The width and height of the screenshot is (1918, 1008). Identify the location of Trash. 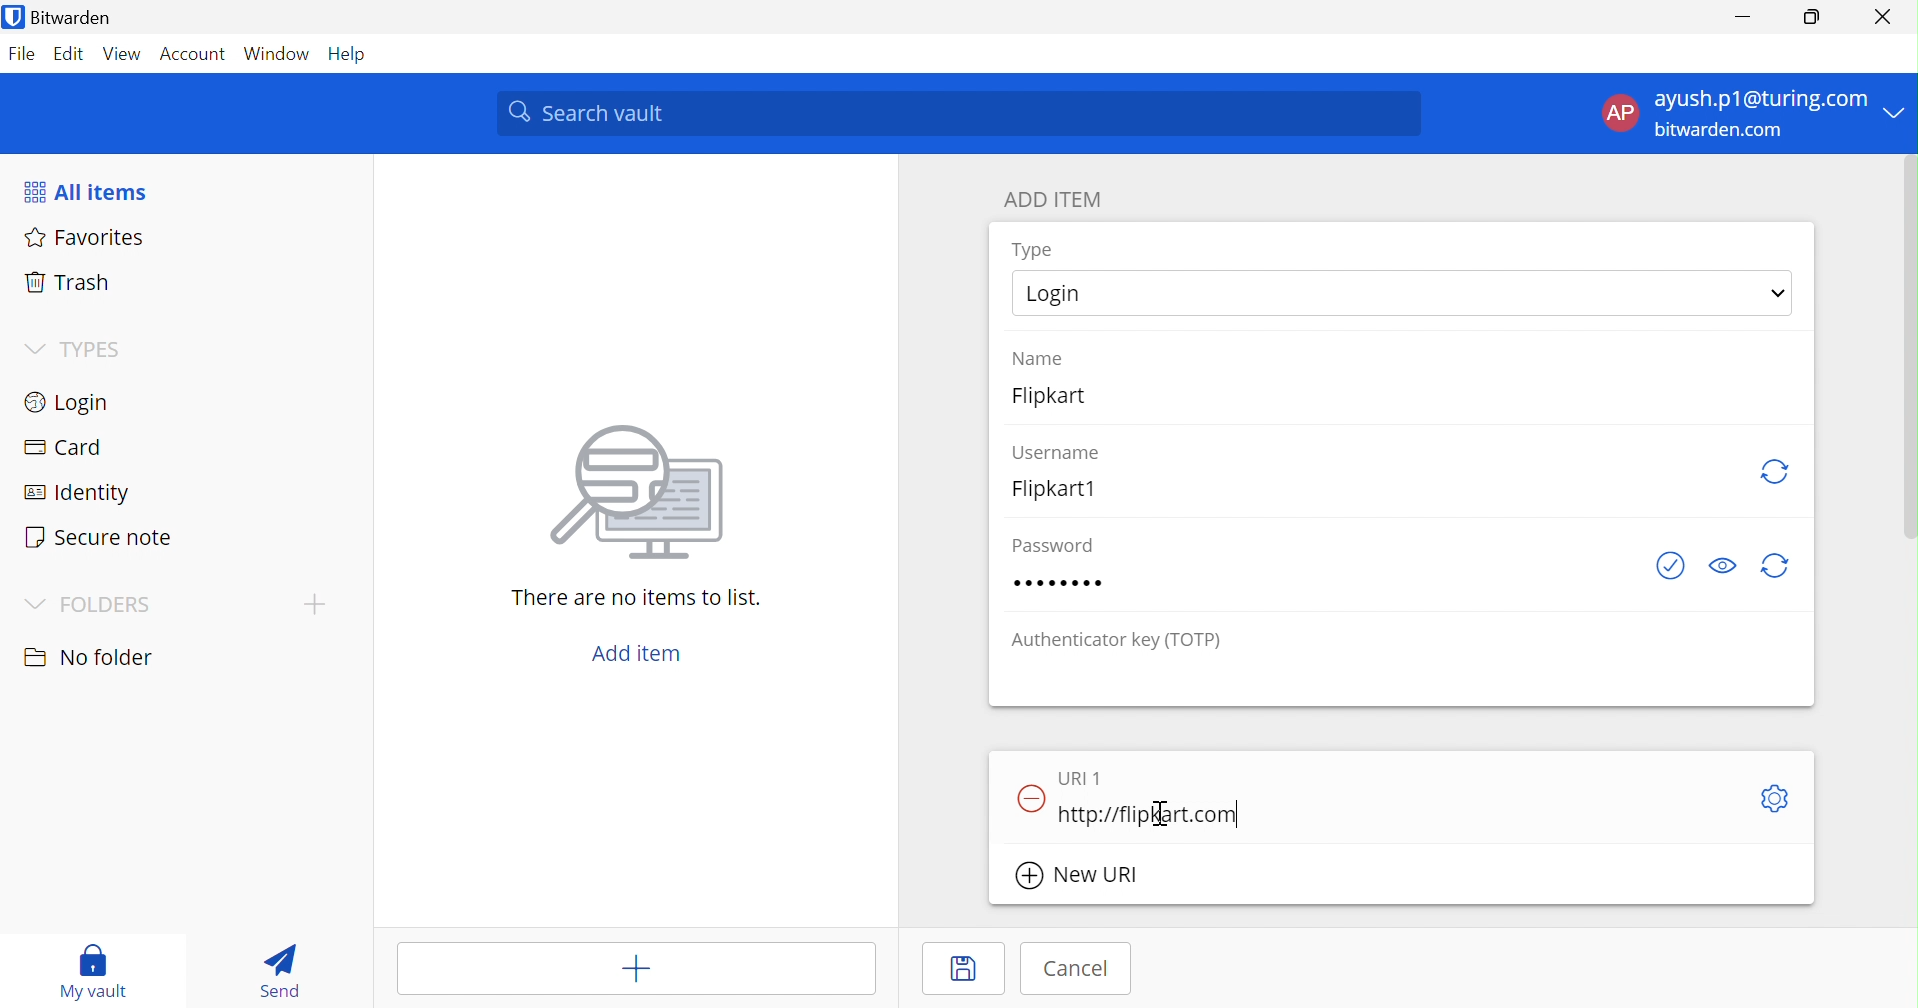
(63, 283).